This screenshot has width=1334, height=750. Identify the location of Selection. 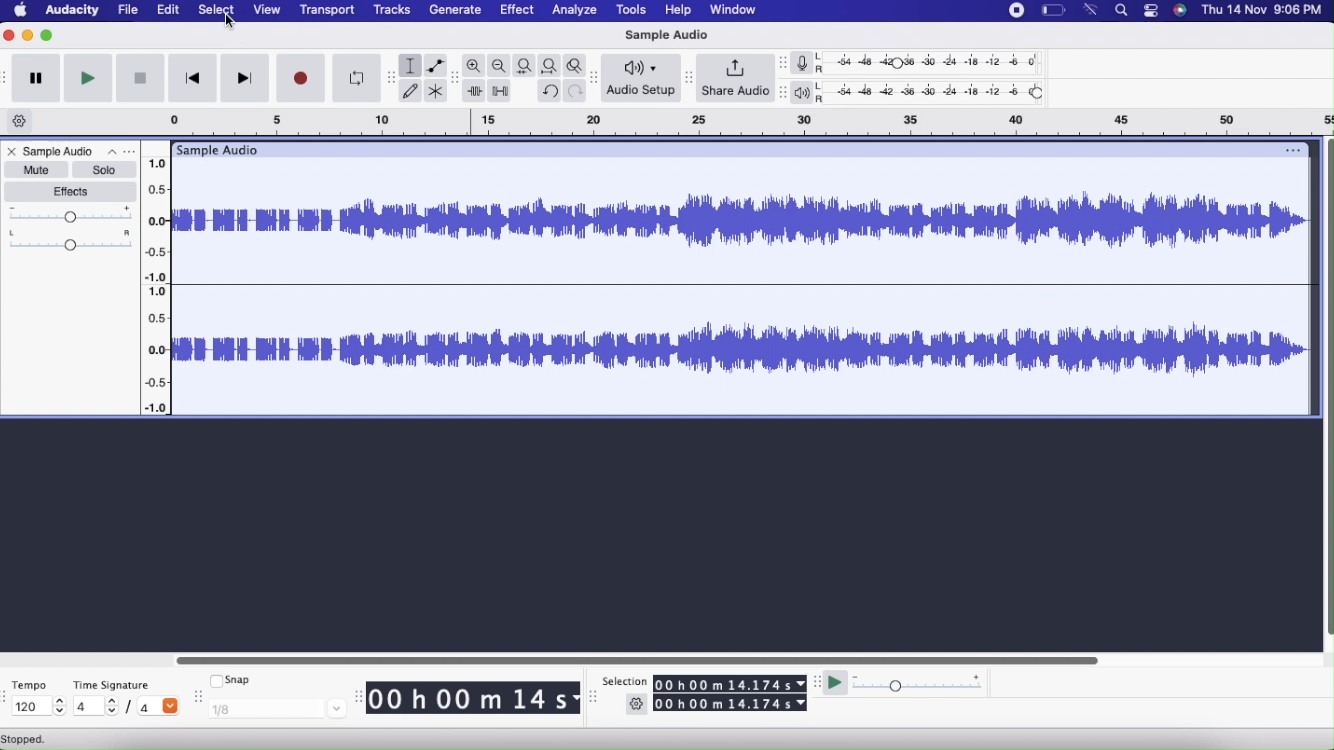
(625, 679).